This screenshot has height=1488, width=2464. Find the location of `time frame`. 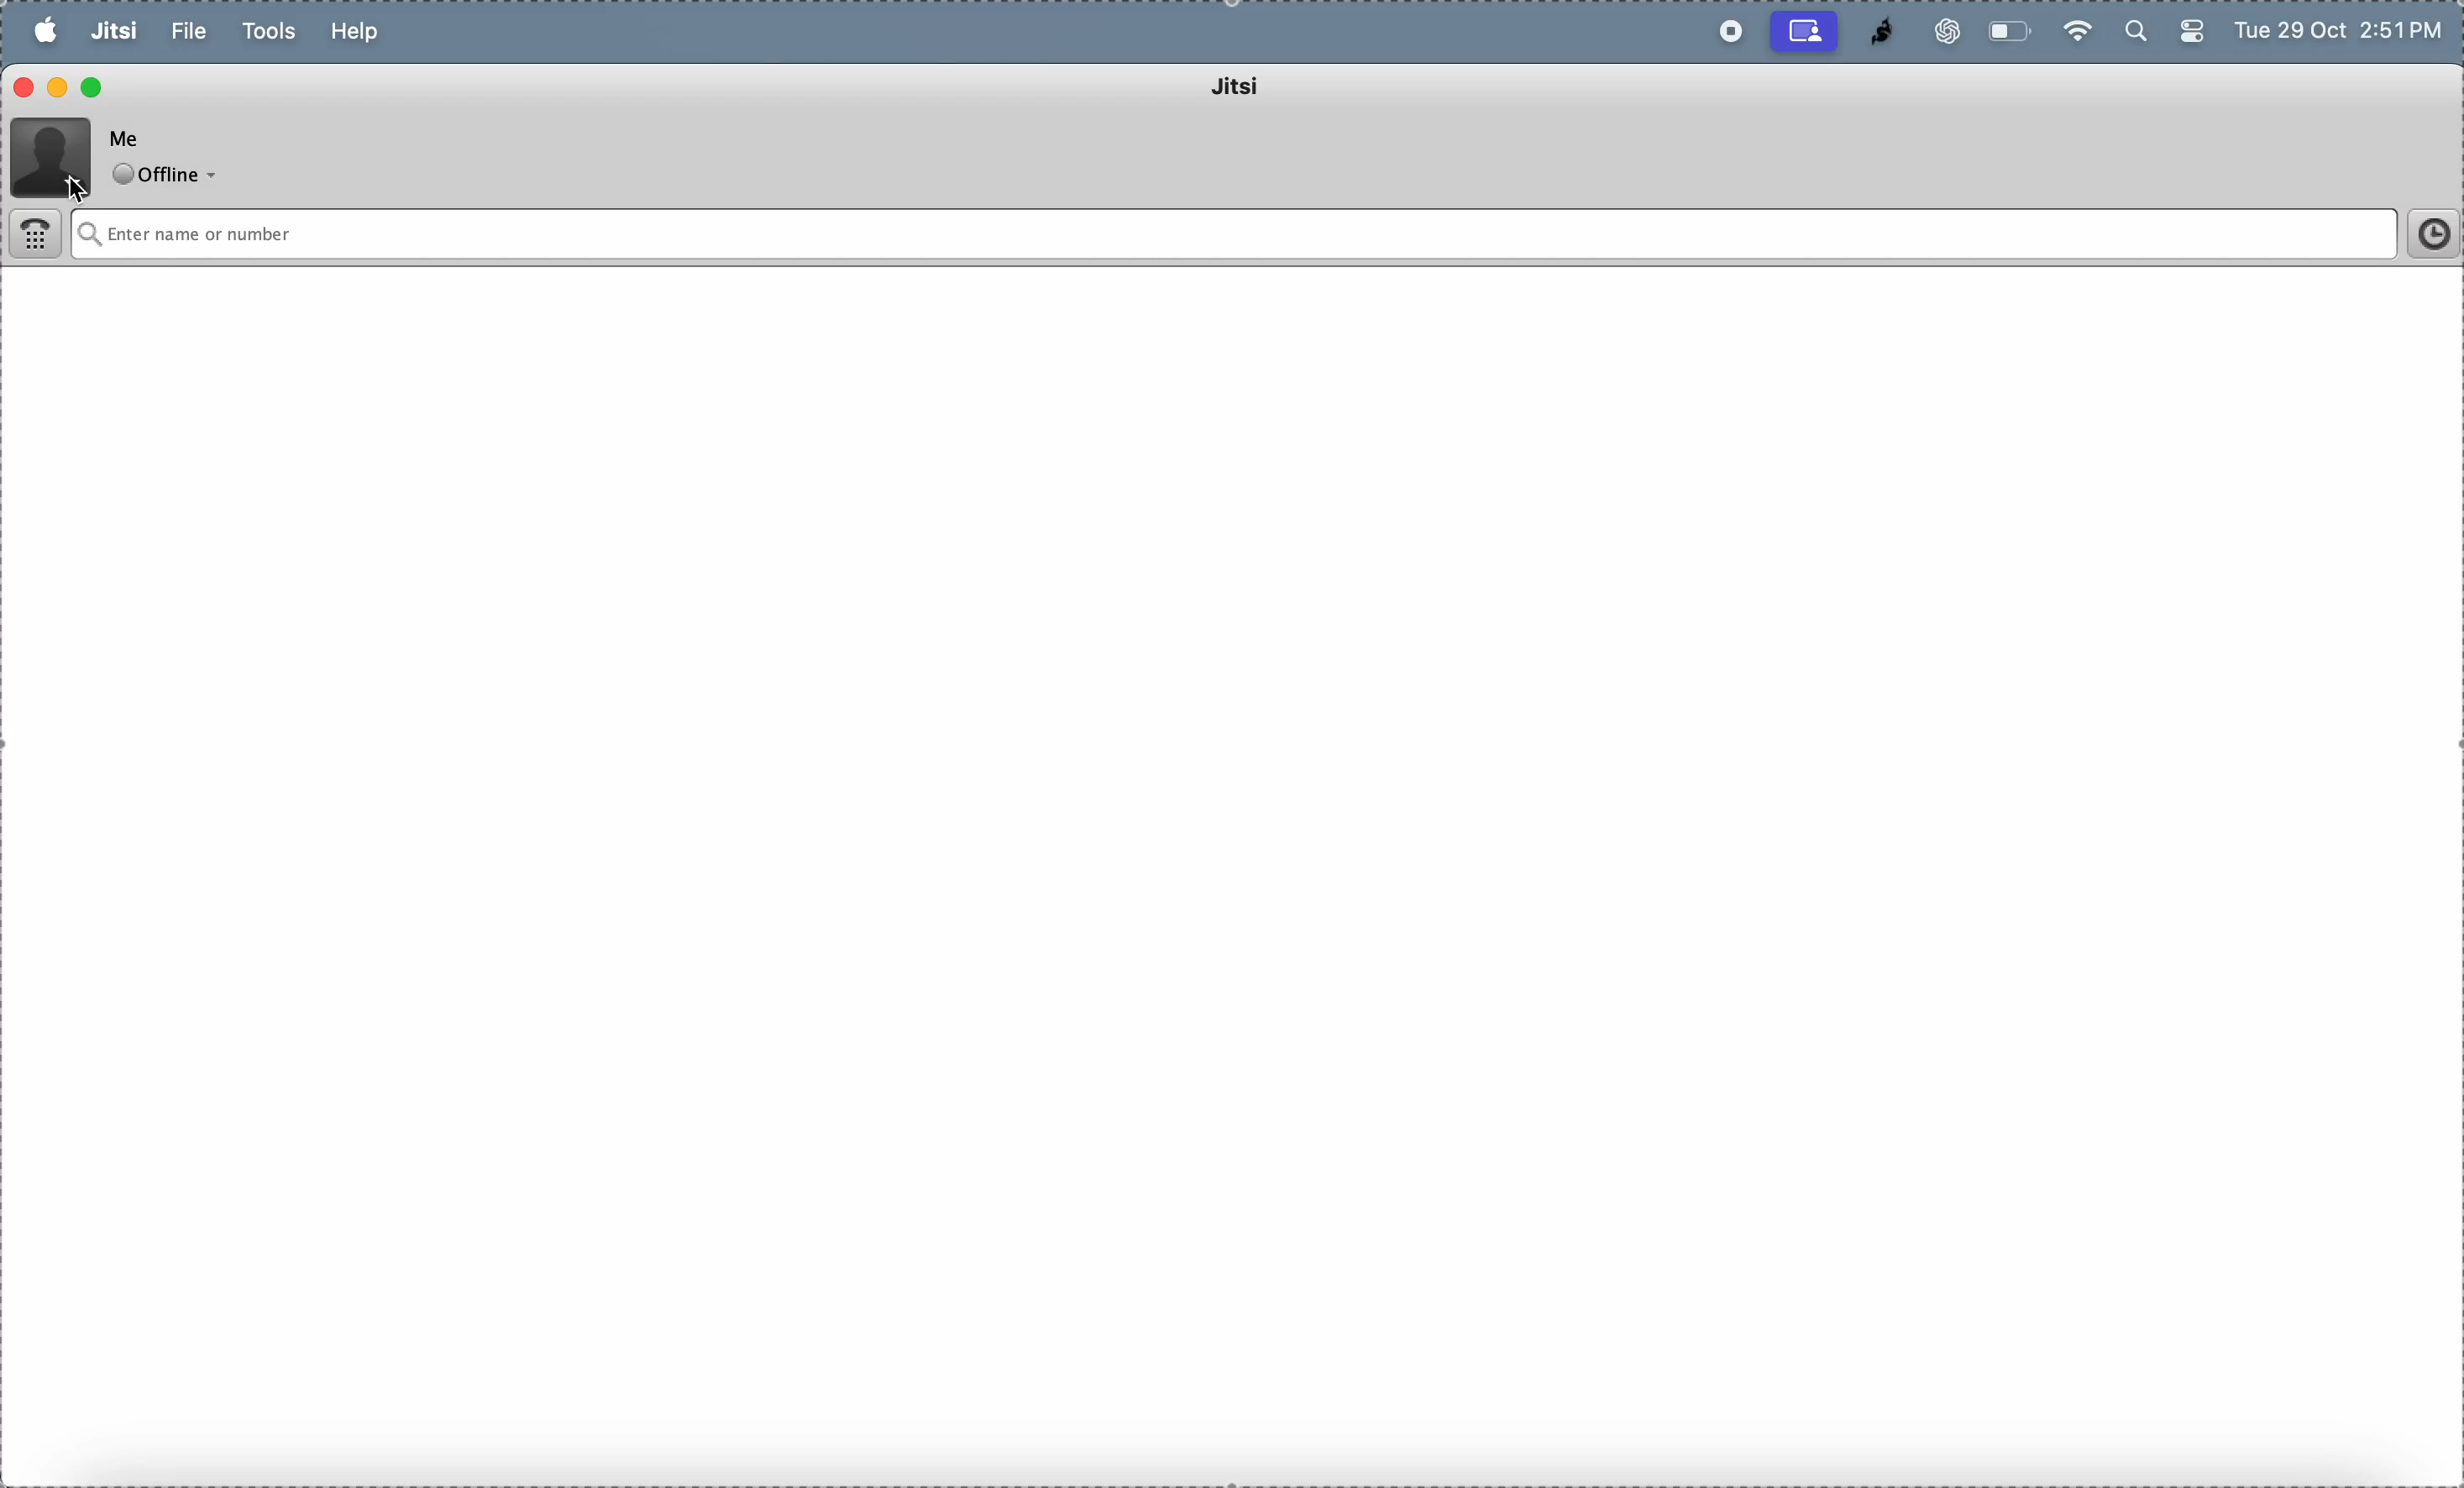

time frame is located at coordinates (2426, 234).